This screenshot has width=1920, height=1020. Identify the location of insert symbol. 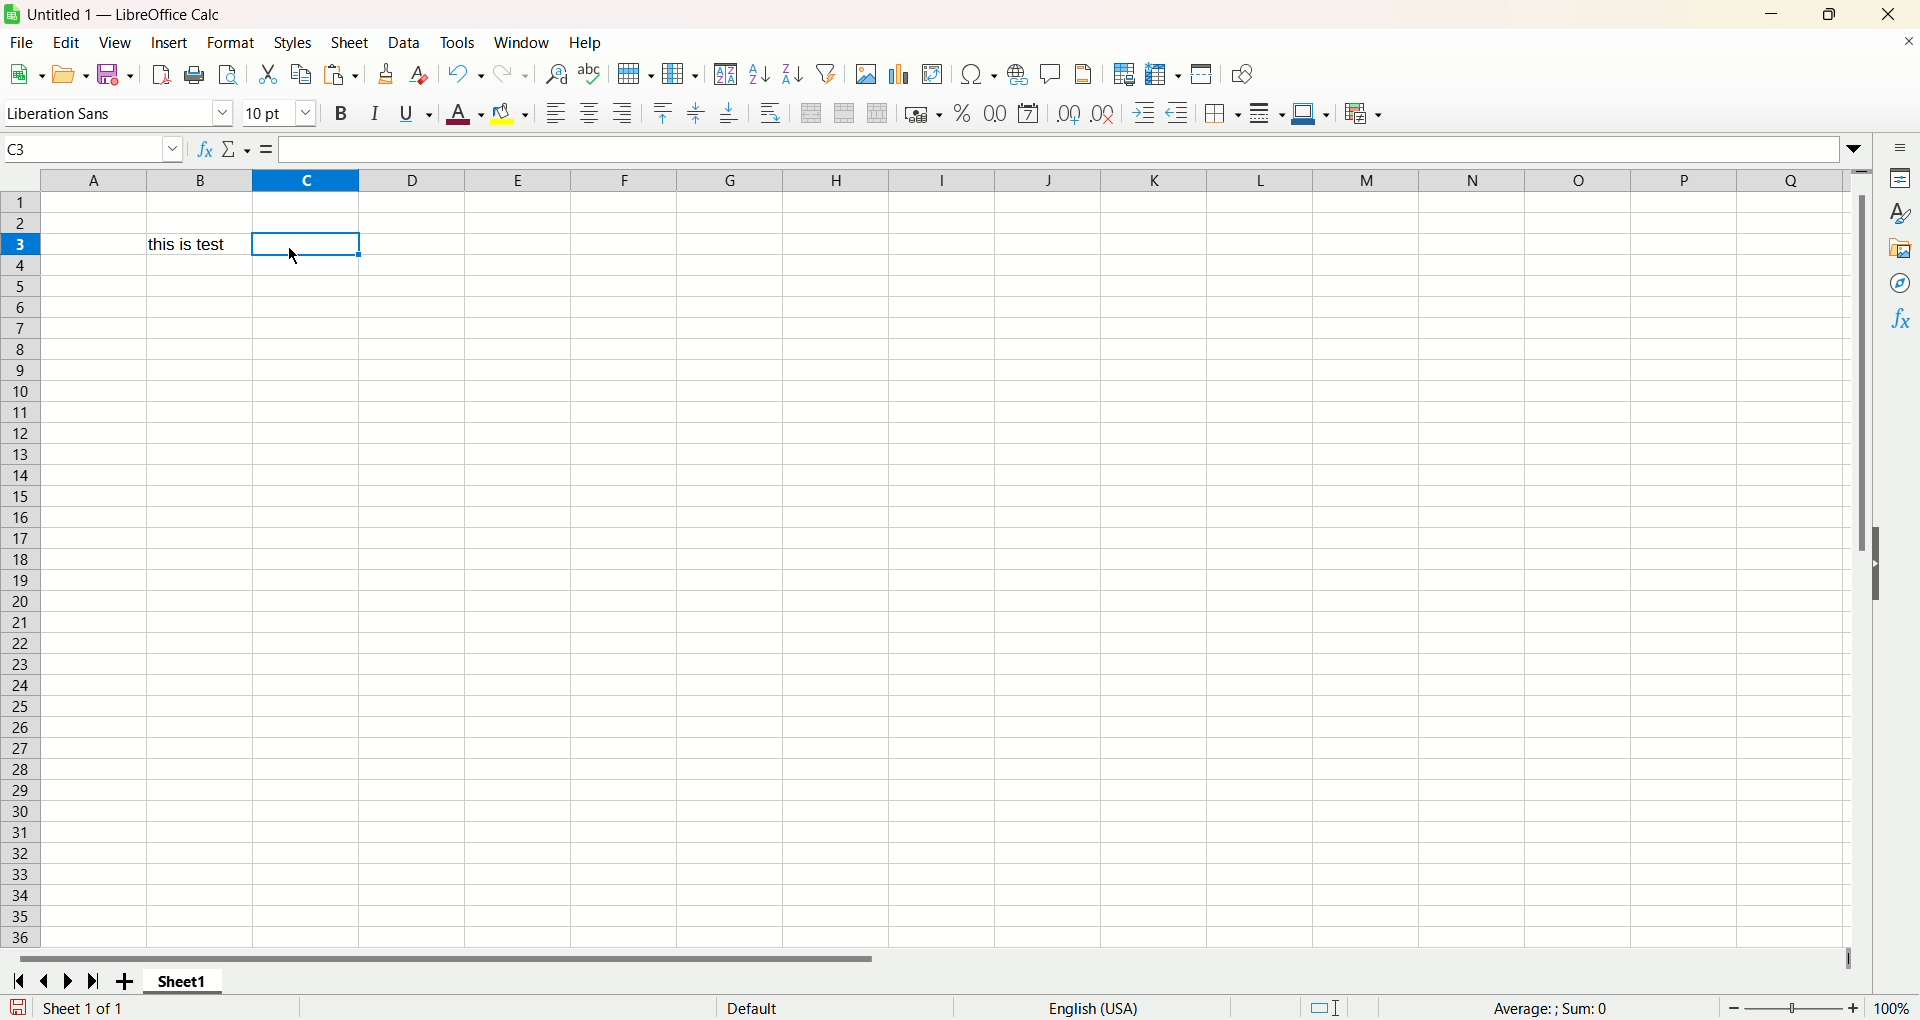
(977, 74).